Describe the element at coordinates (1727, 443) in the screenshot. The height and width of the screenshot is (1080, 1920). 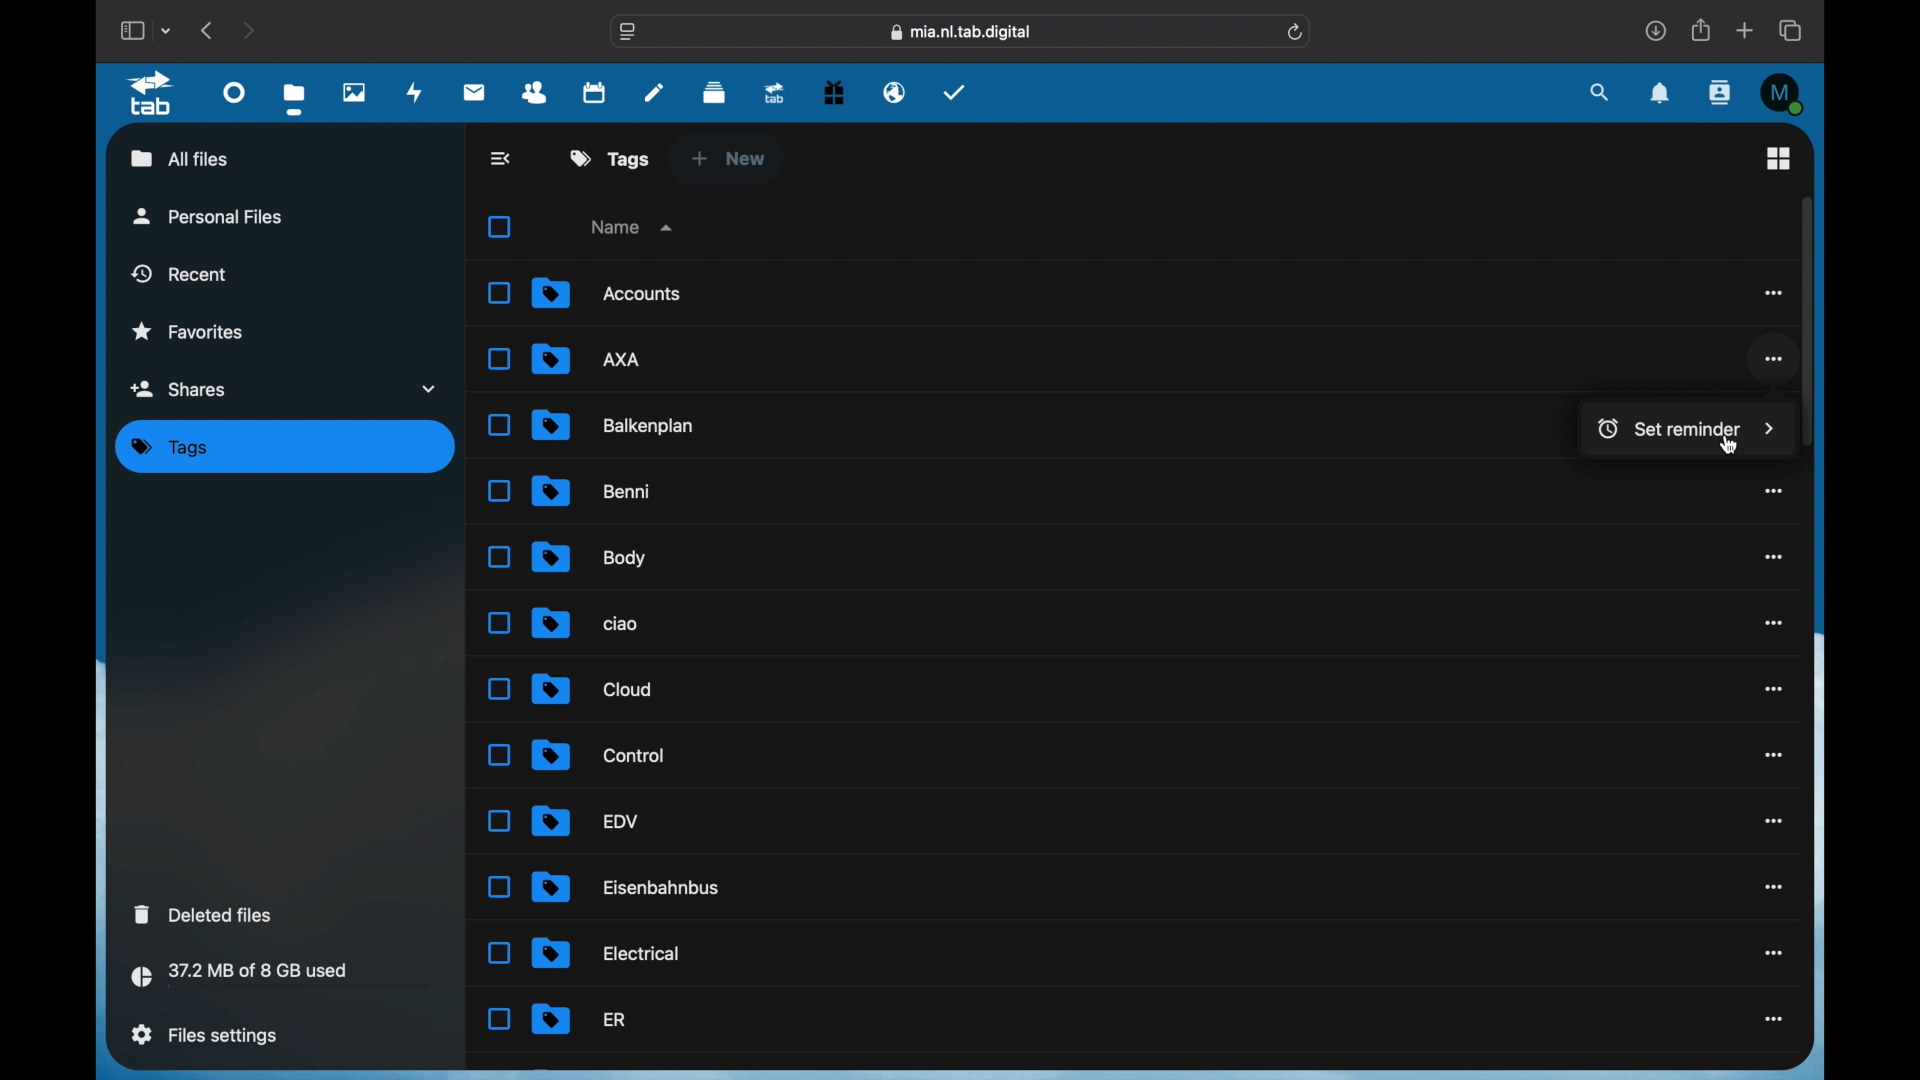
I see `cursor` at that location.